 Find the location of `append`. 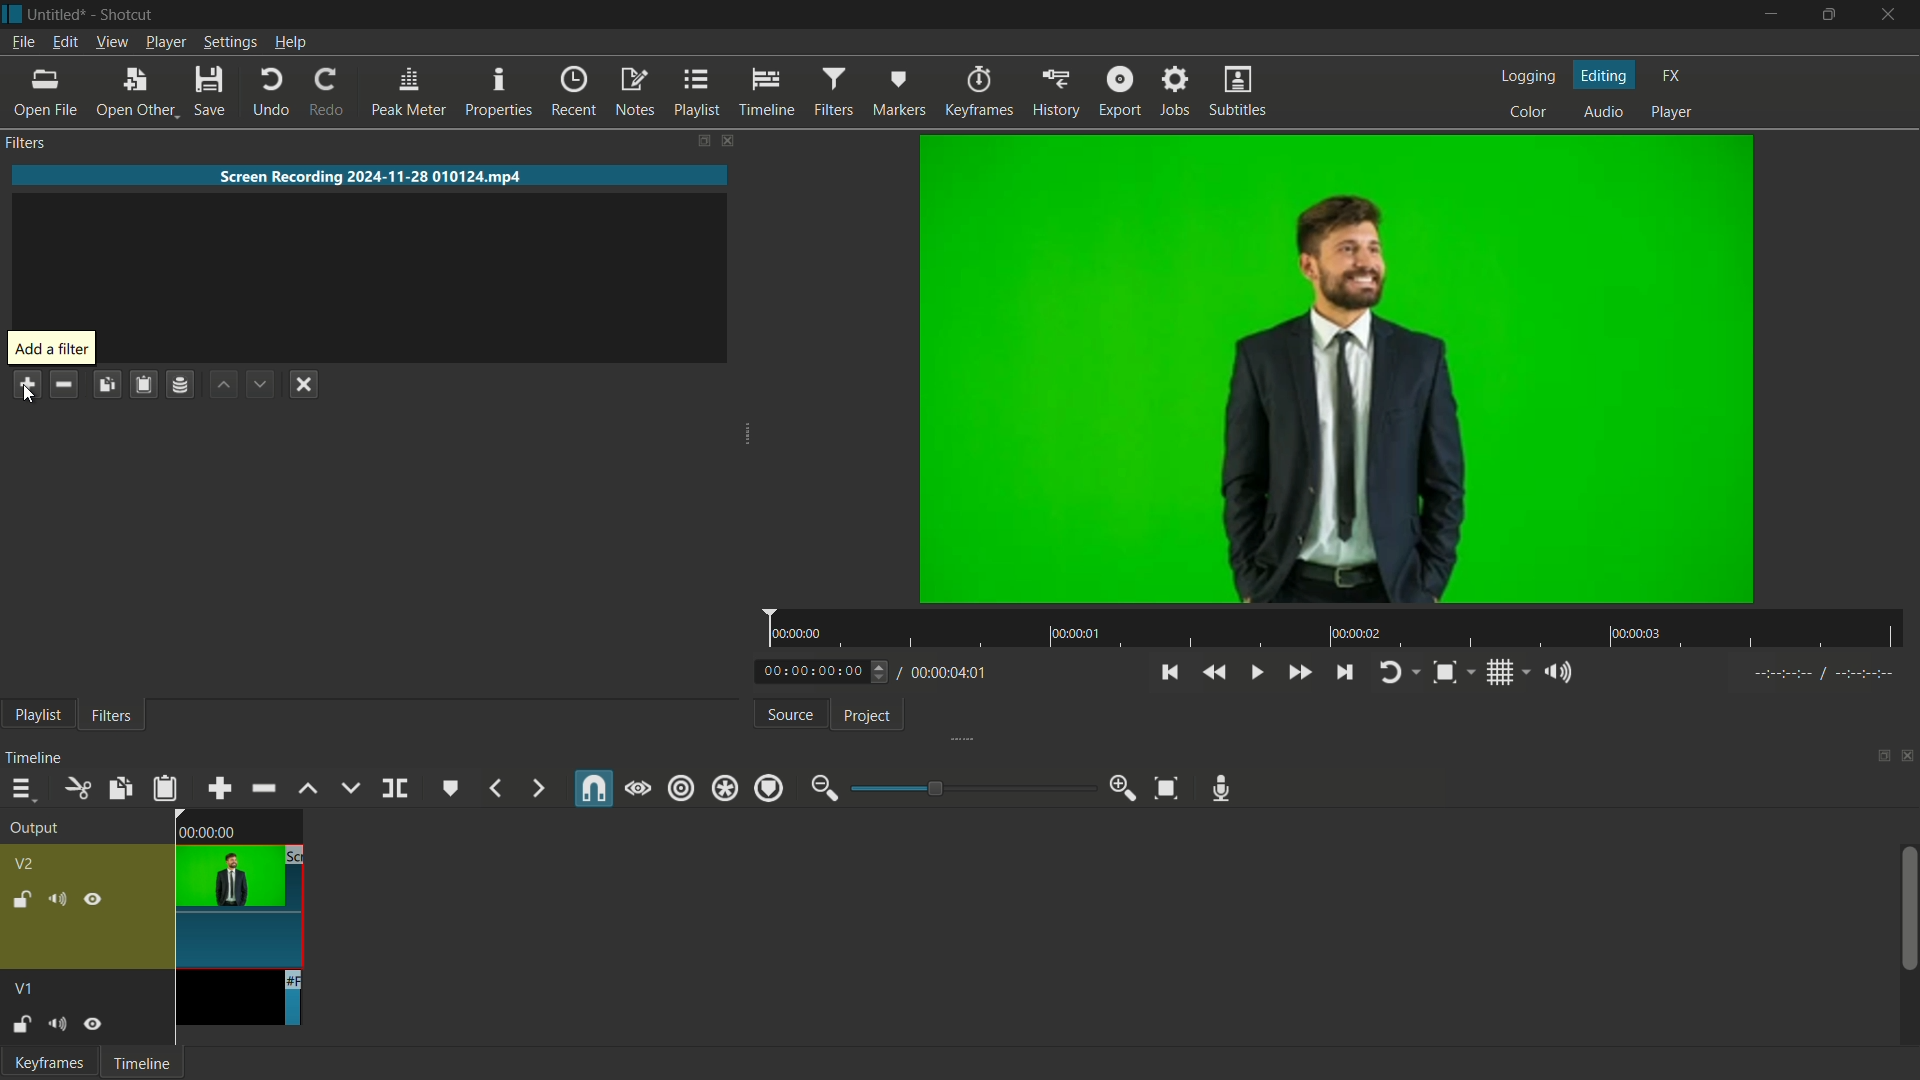

append is located at coordinates (220, 788).